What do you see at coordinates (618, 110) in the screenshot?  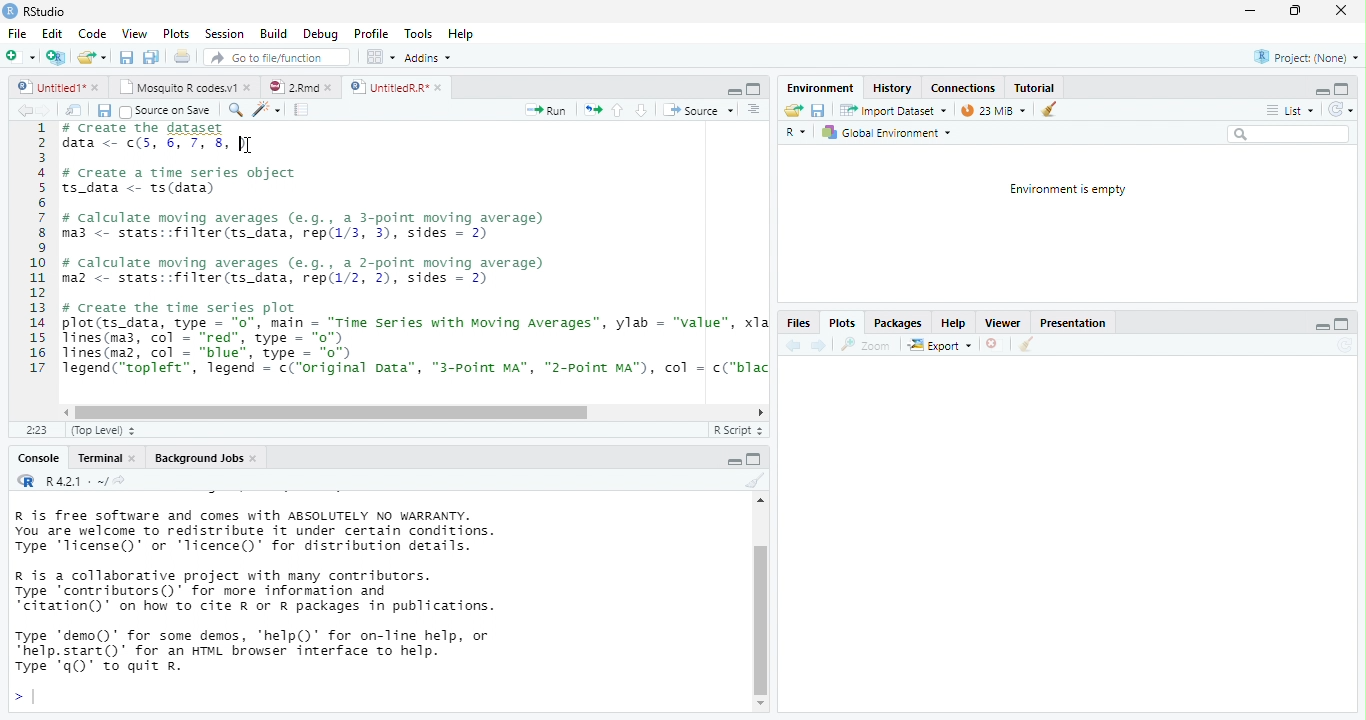 I see `up` at bounding box center [618, 110].